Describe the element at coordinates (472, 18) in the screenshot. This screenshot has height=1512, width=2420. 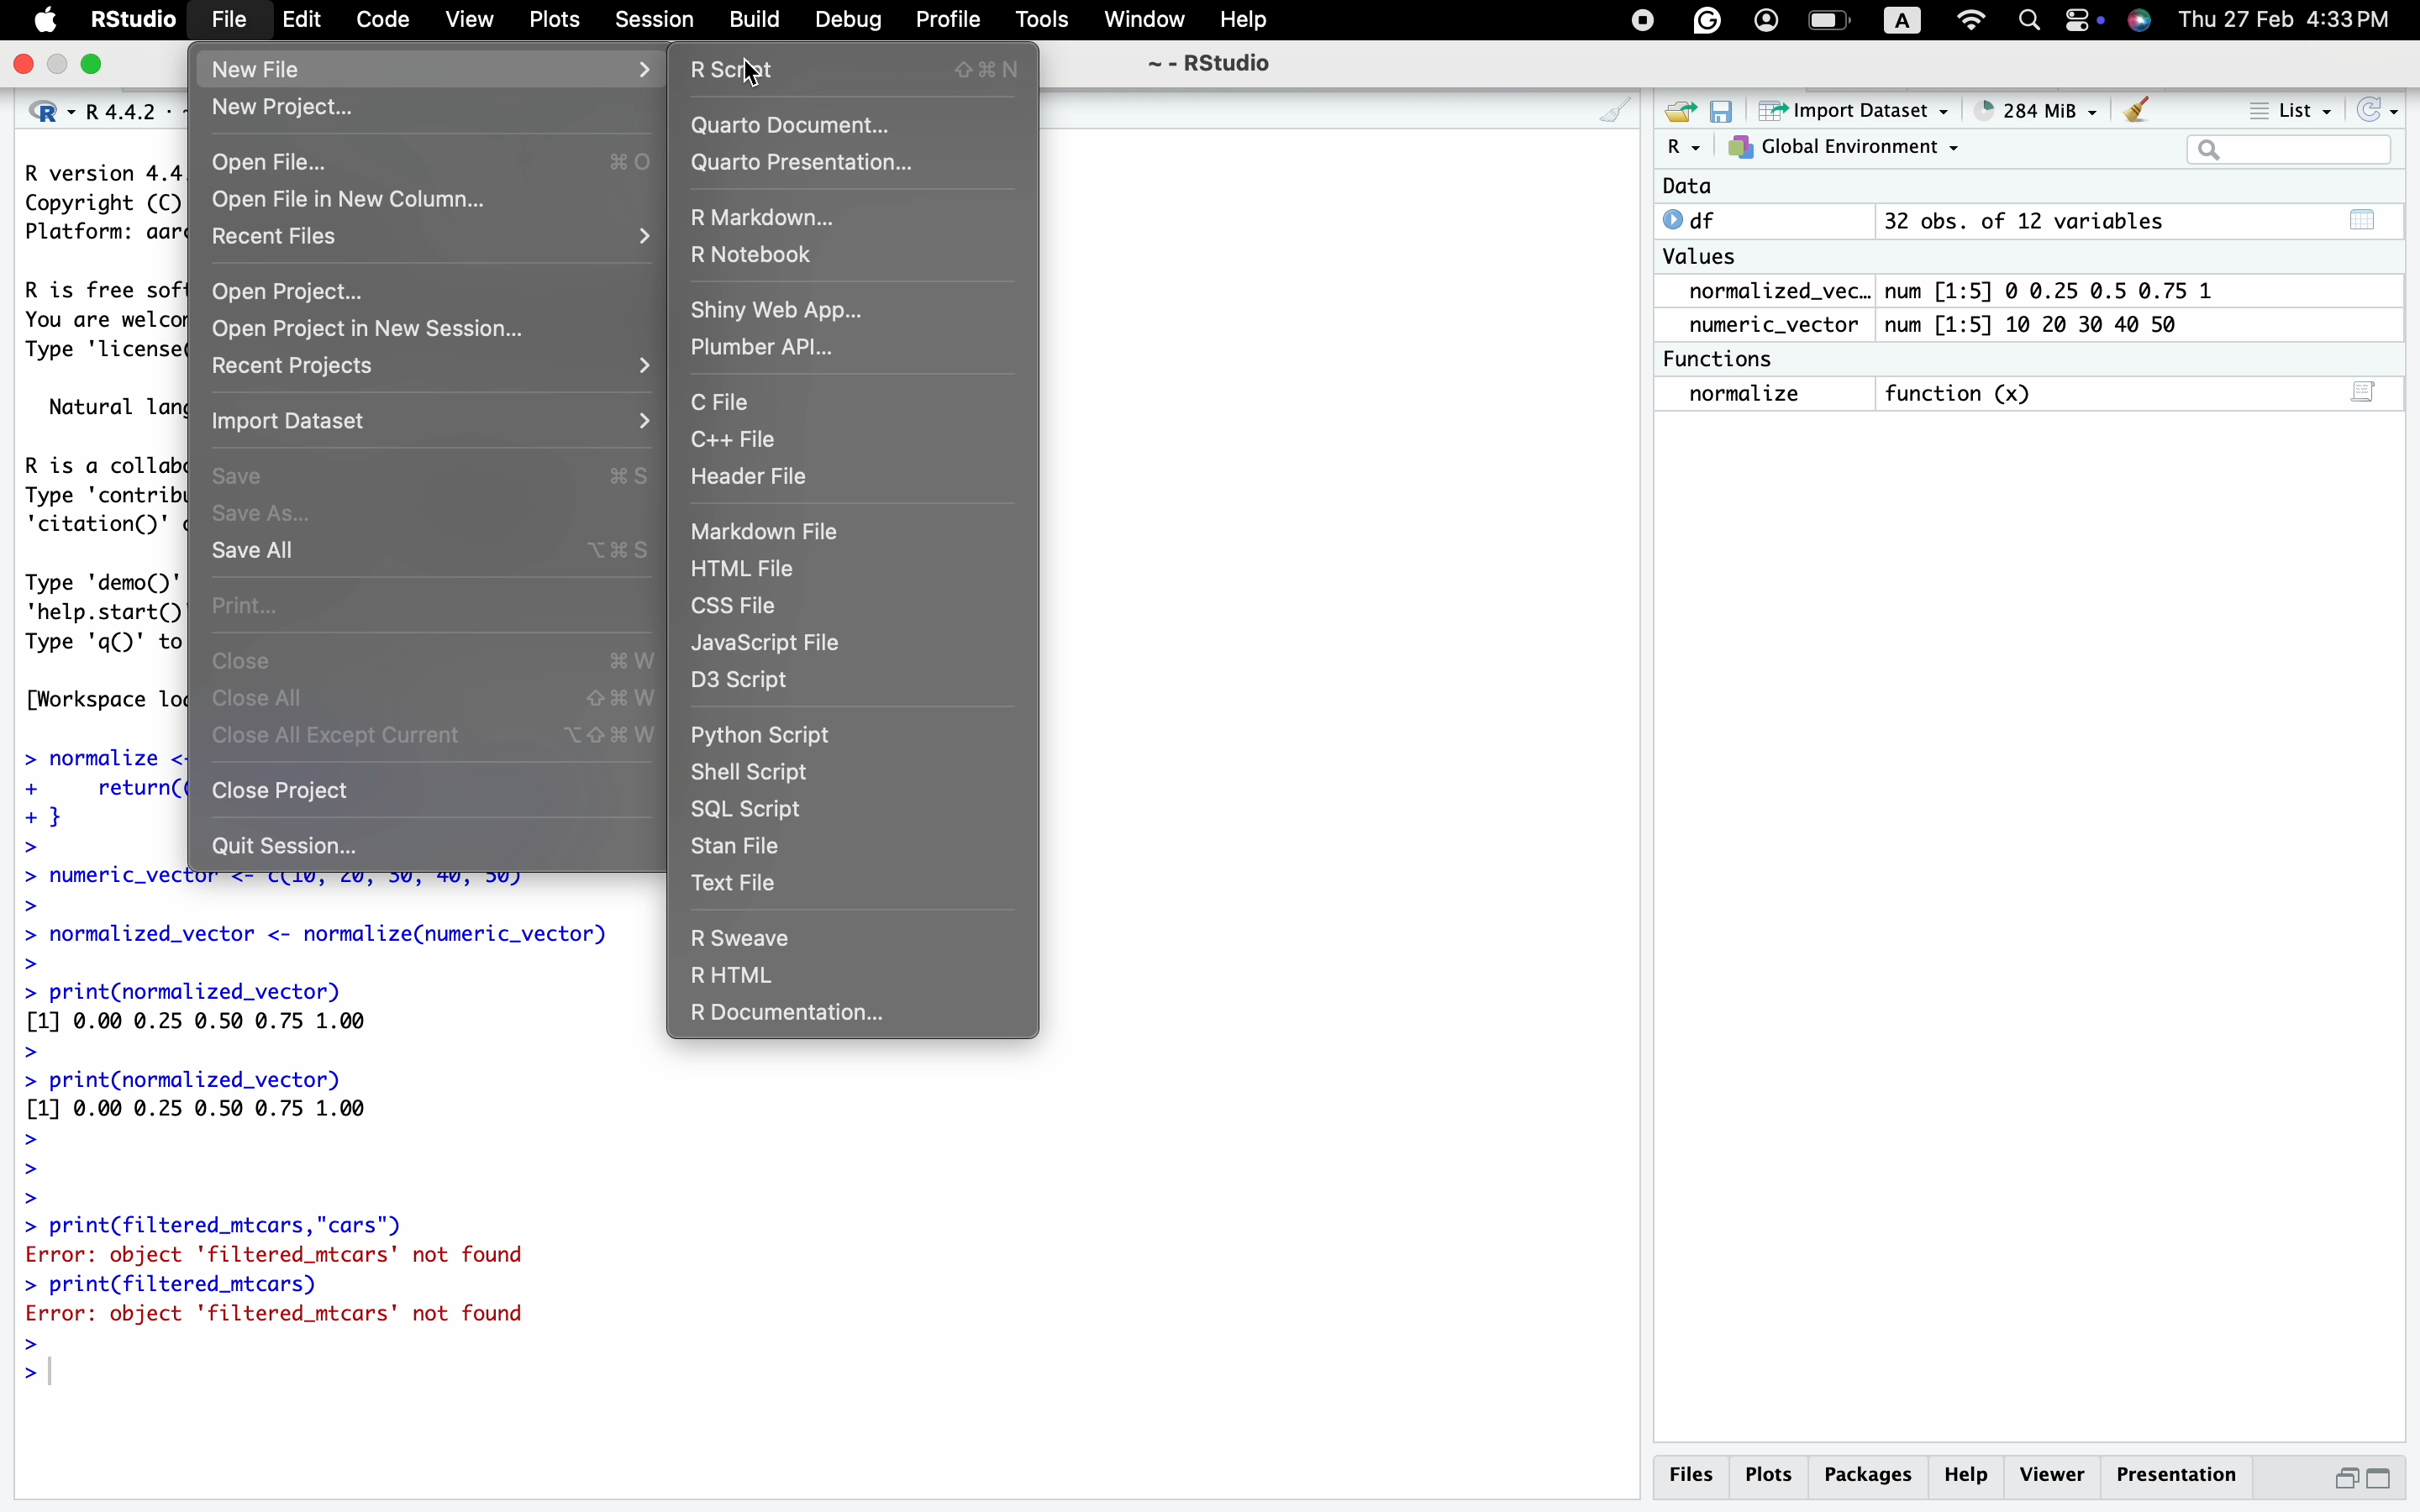
I see `View` at that location.